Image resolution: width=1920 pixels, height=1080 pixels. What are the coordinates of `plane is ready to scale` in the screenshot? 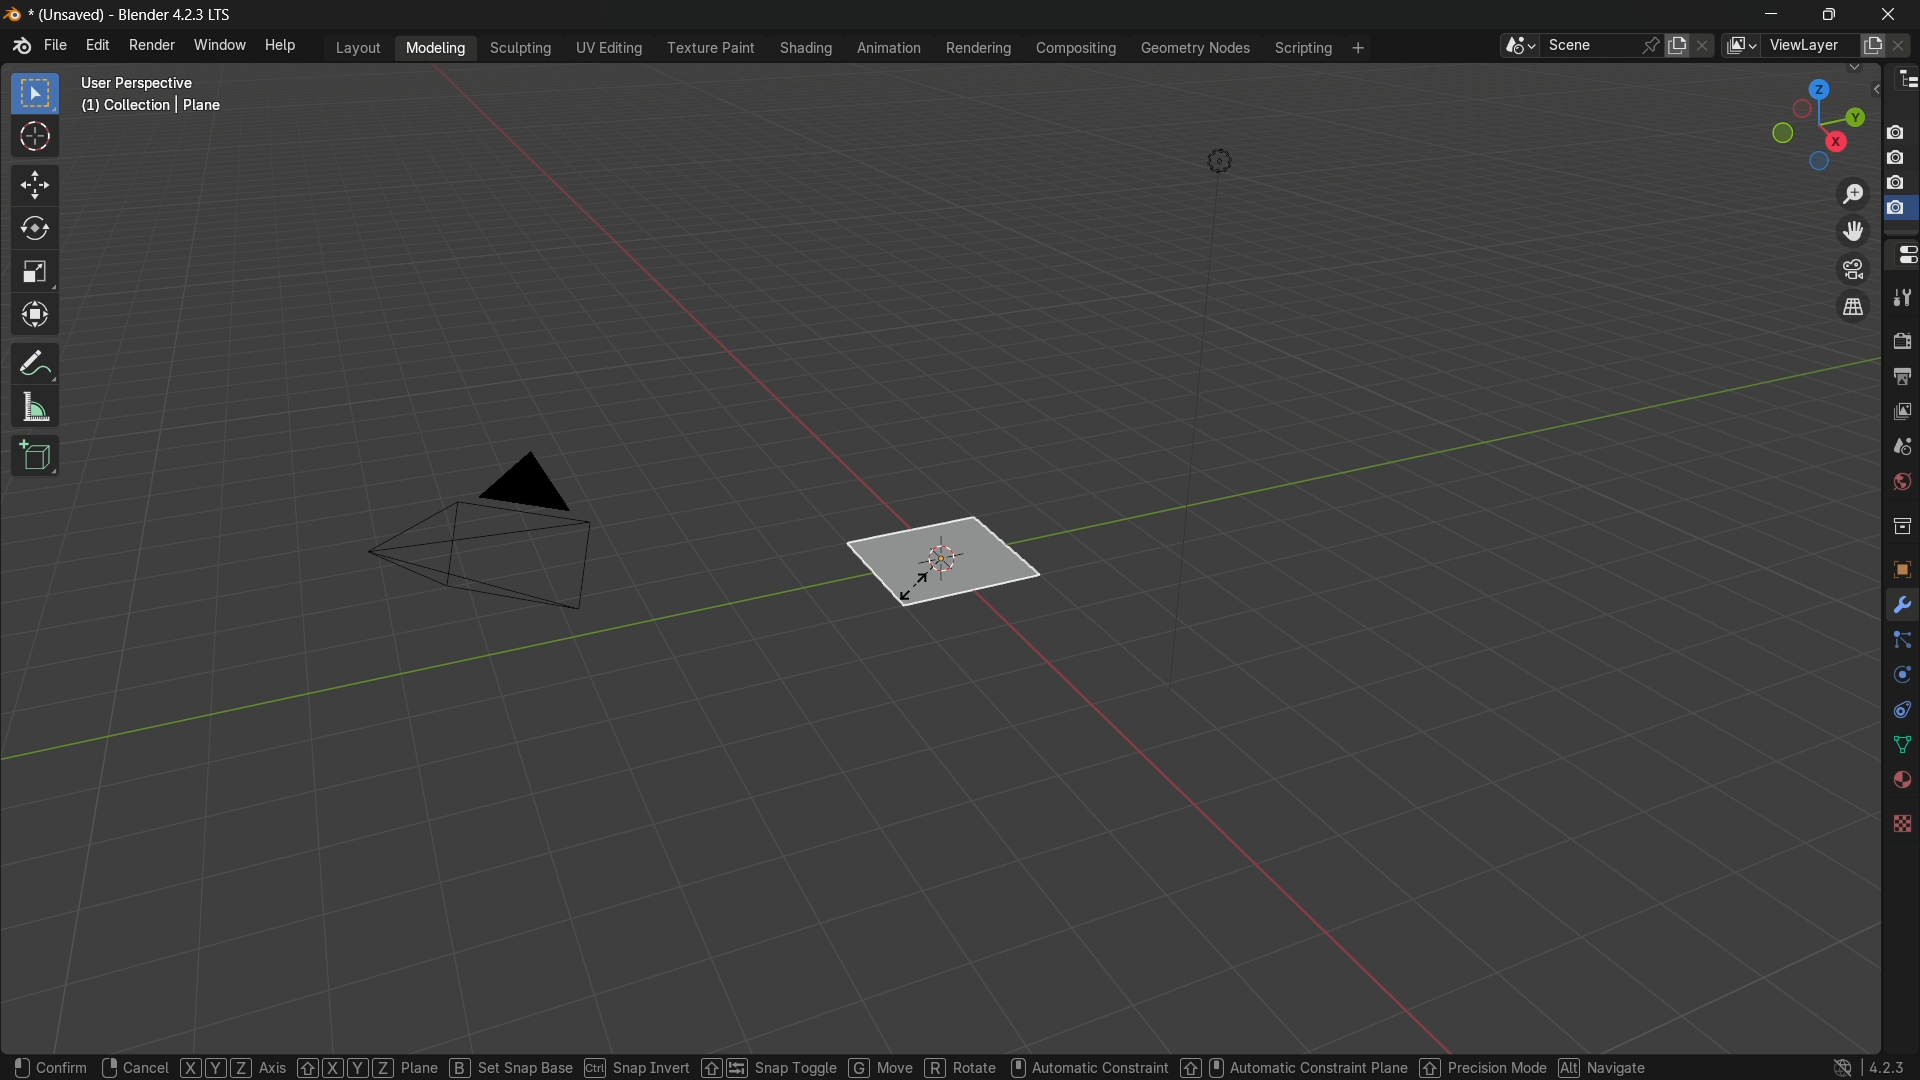 It's located at (922, 579).